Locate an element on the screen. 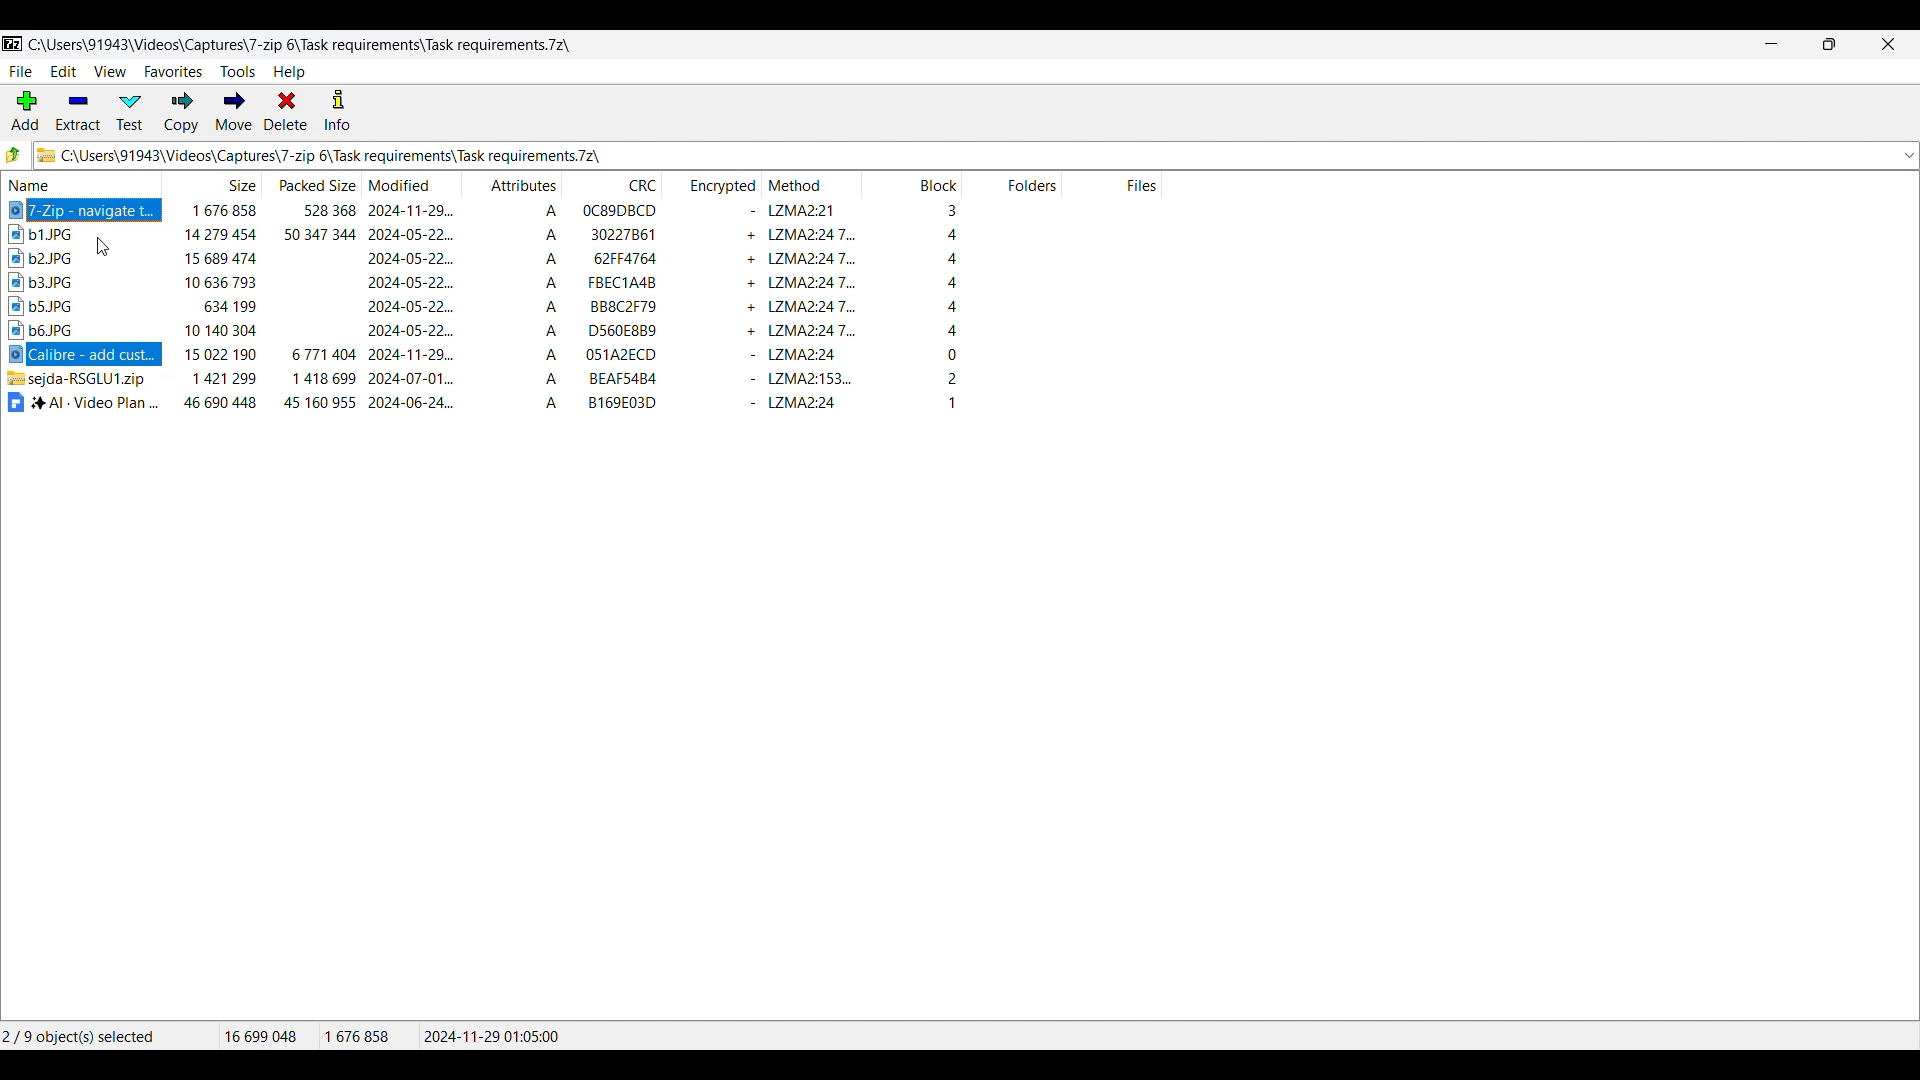 This screenshot has width=1920, height=1080. Show interface in a smaller tab is located at coordinates (1830, 44).